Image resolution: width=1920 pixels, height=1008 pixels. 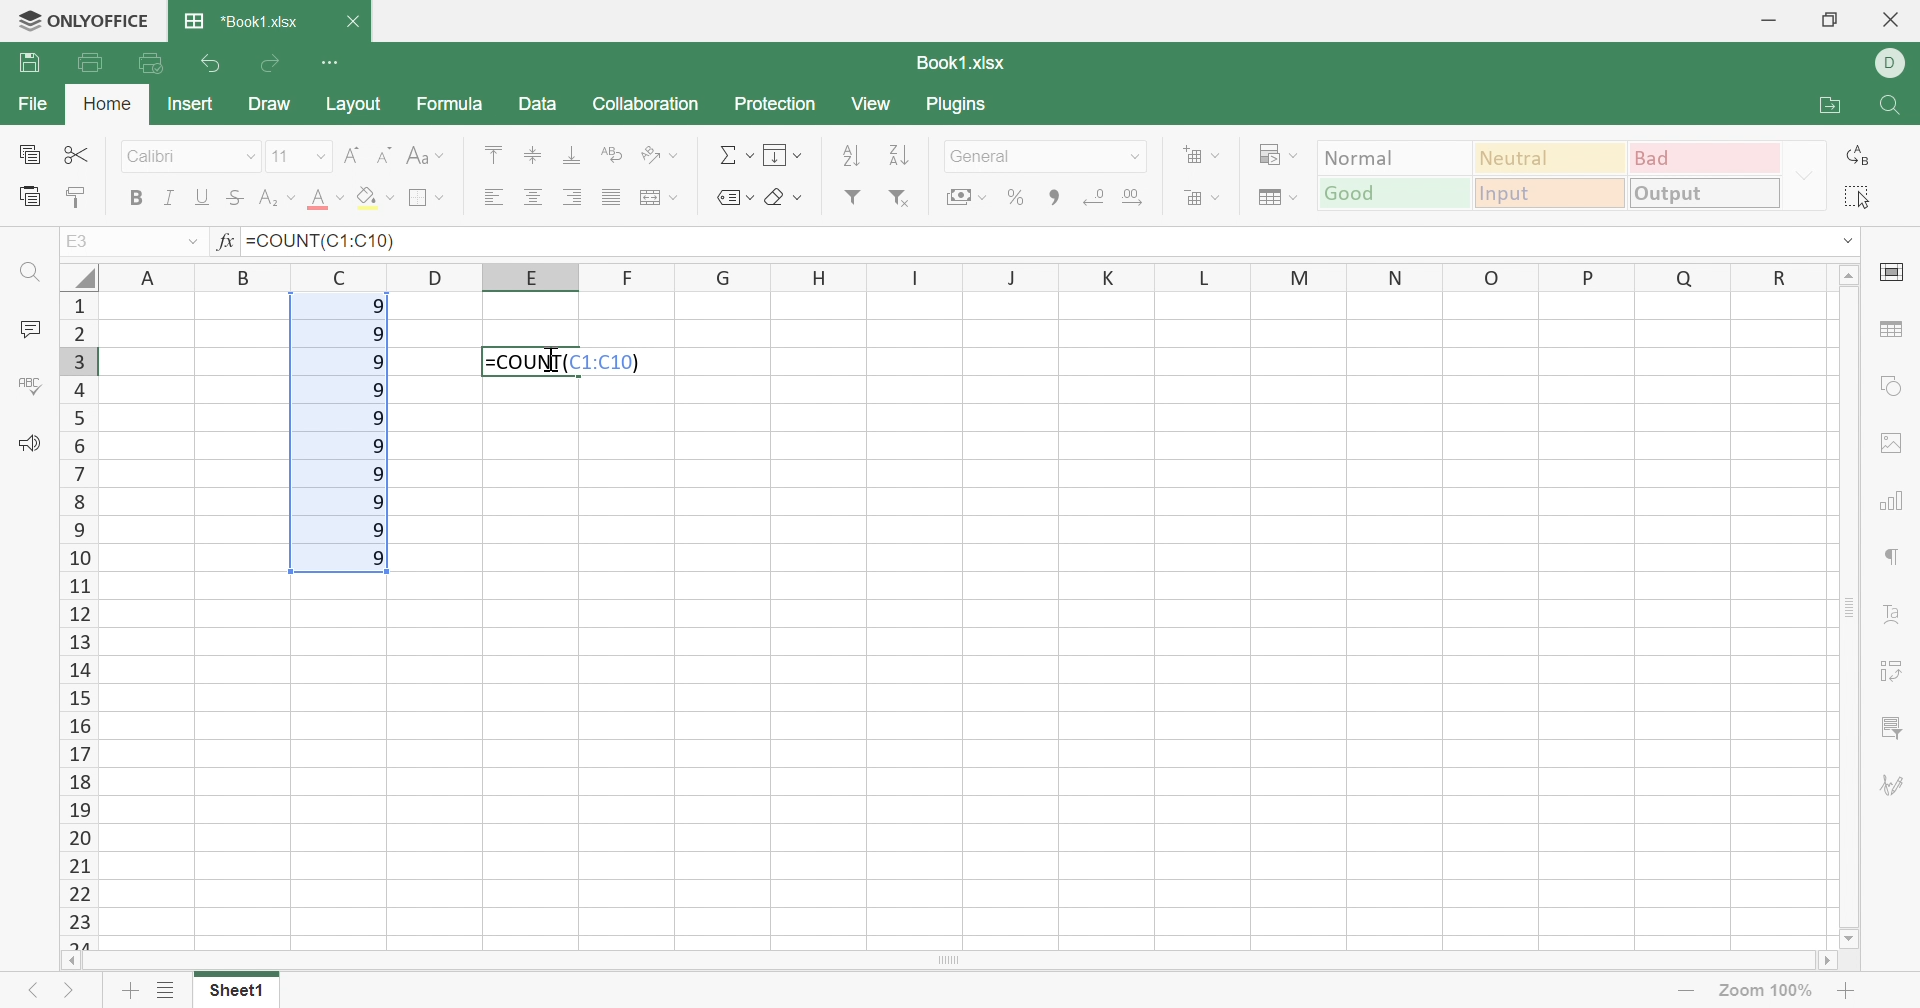 What do you see at coordinates (1893, 726) in the screenshot?
I see `Slicer settings` at bounding box center [1893, 726].